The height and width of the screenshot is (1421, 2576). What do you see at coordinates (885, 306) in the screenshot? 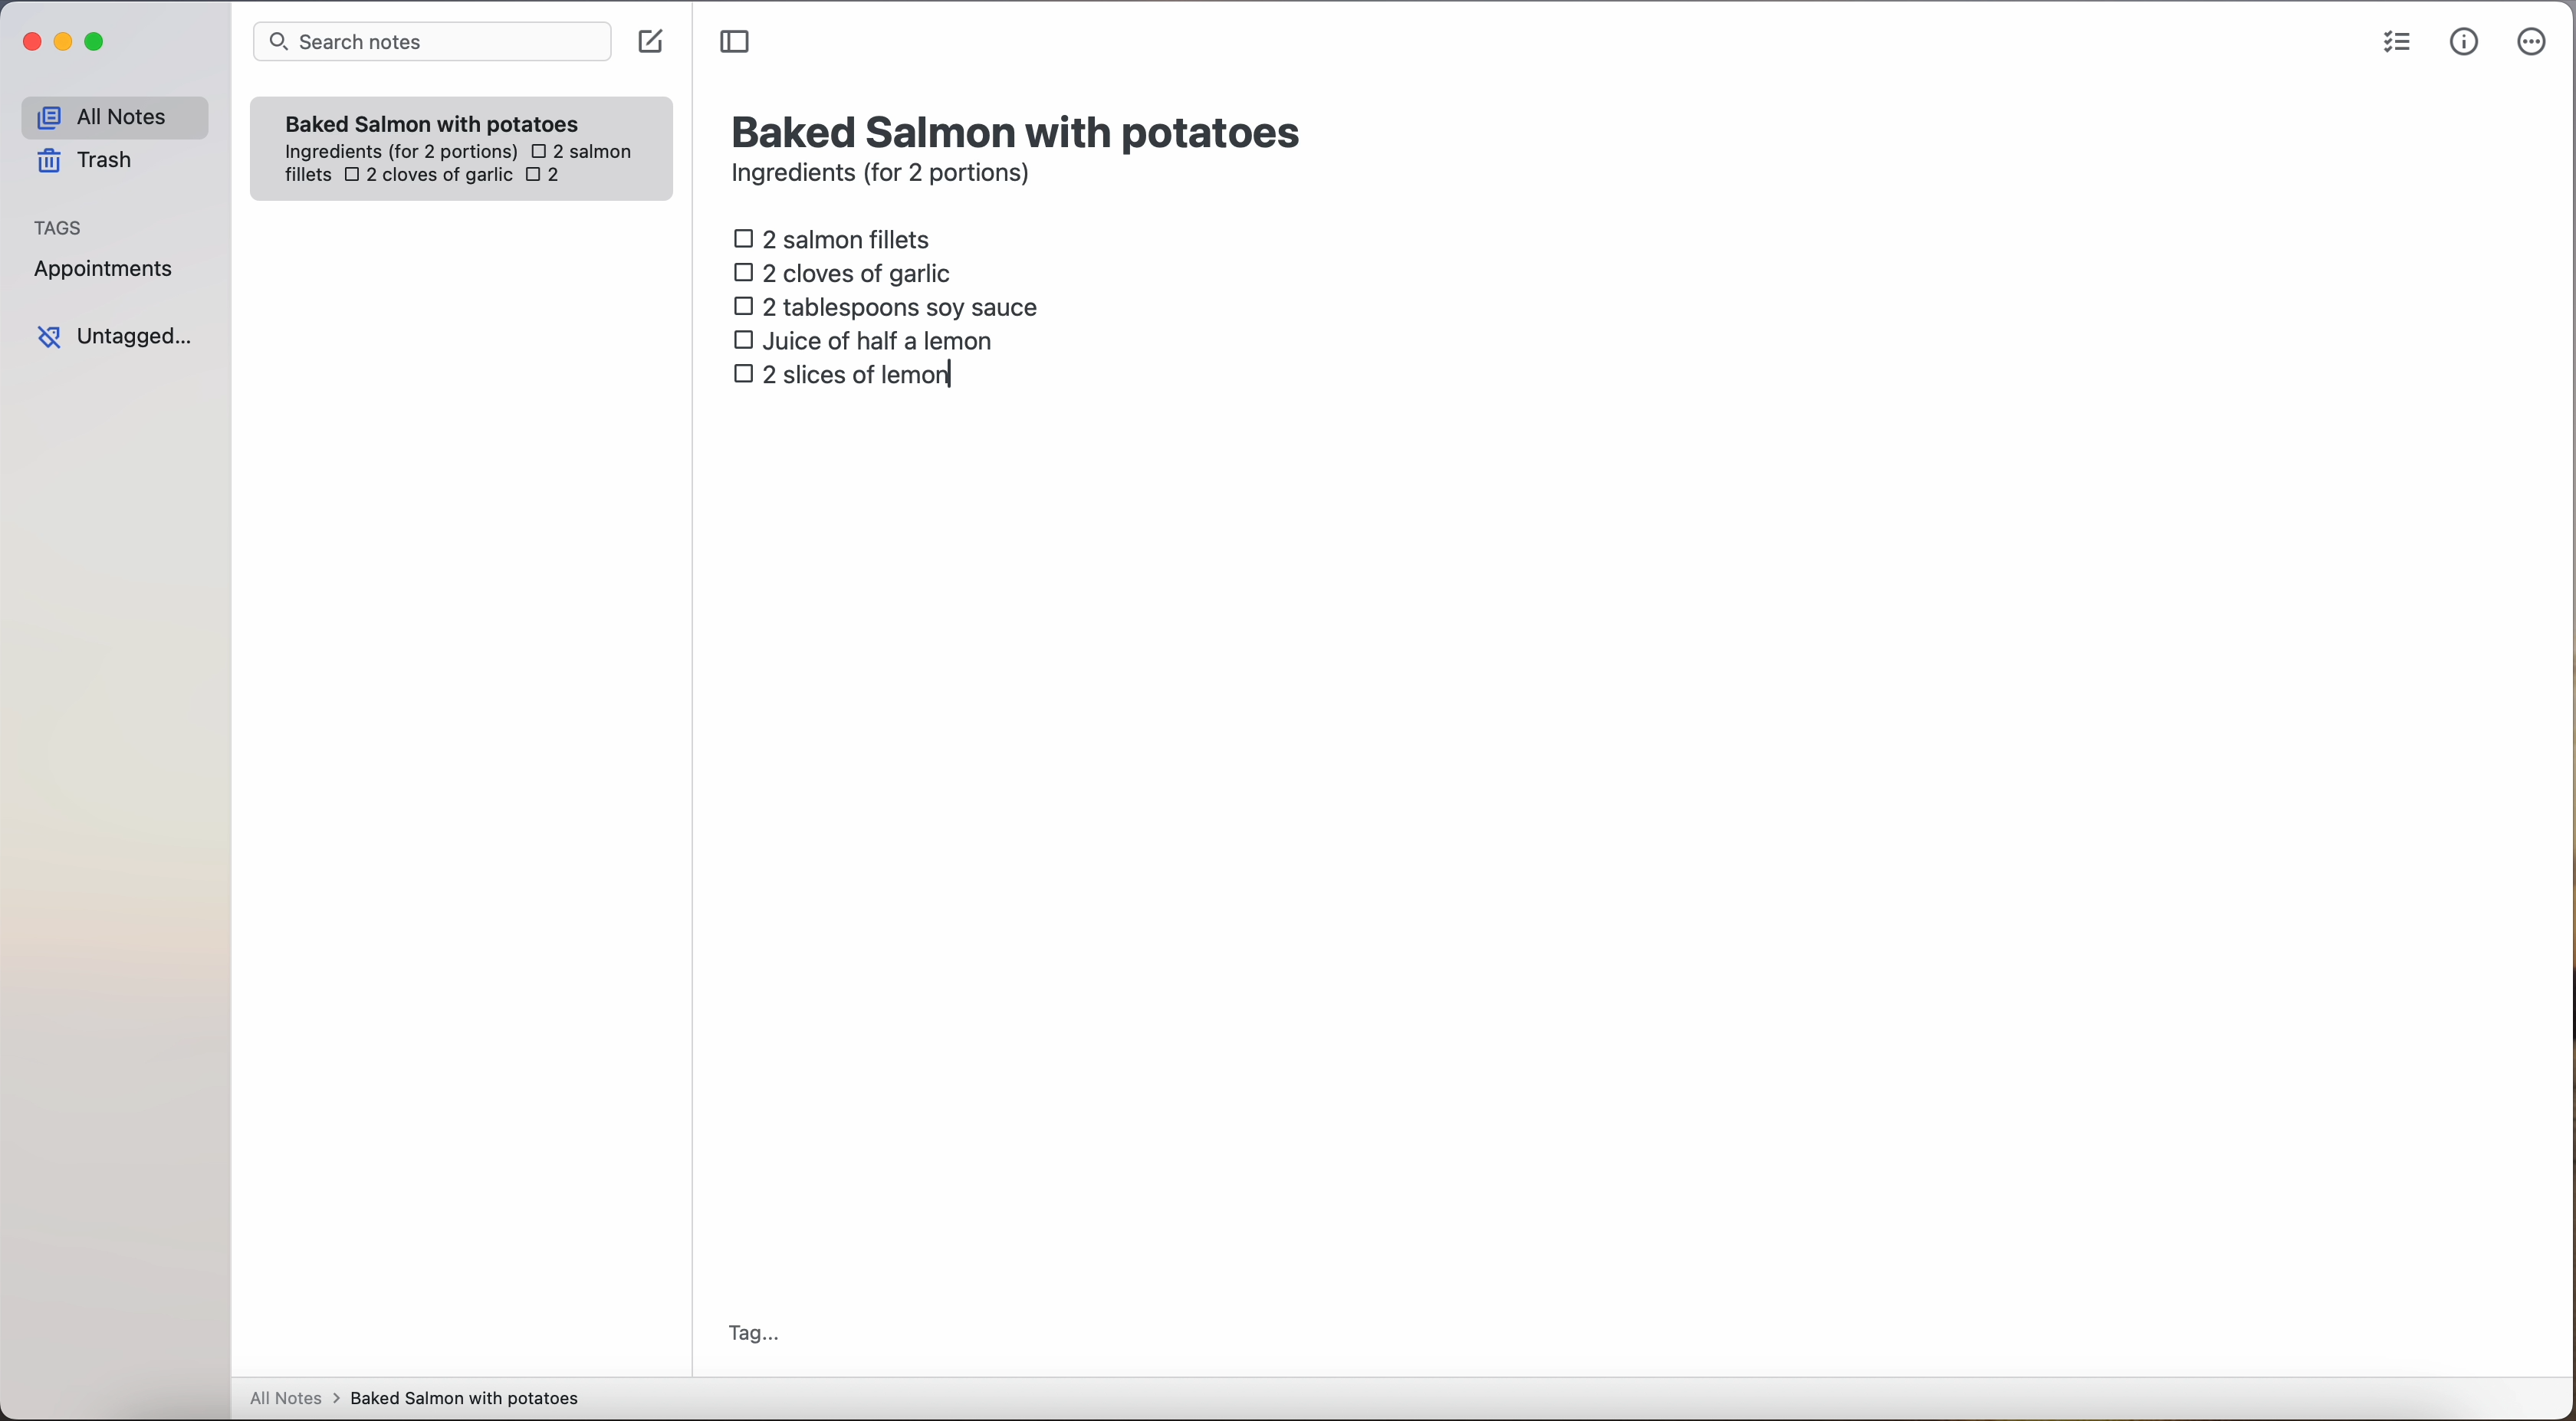
I see `2 tablespoons soy sauce` at bounding box center [885, 306].